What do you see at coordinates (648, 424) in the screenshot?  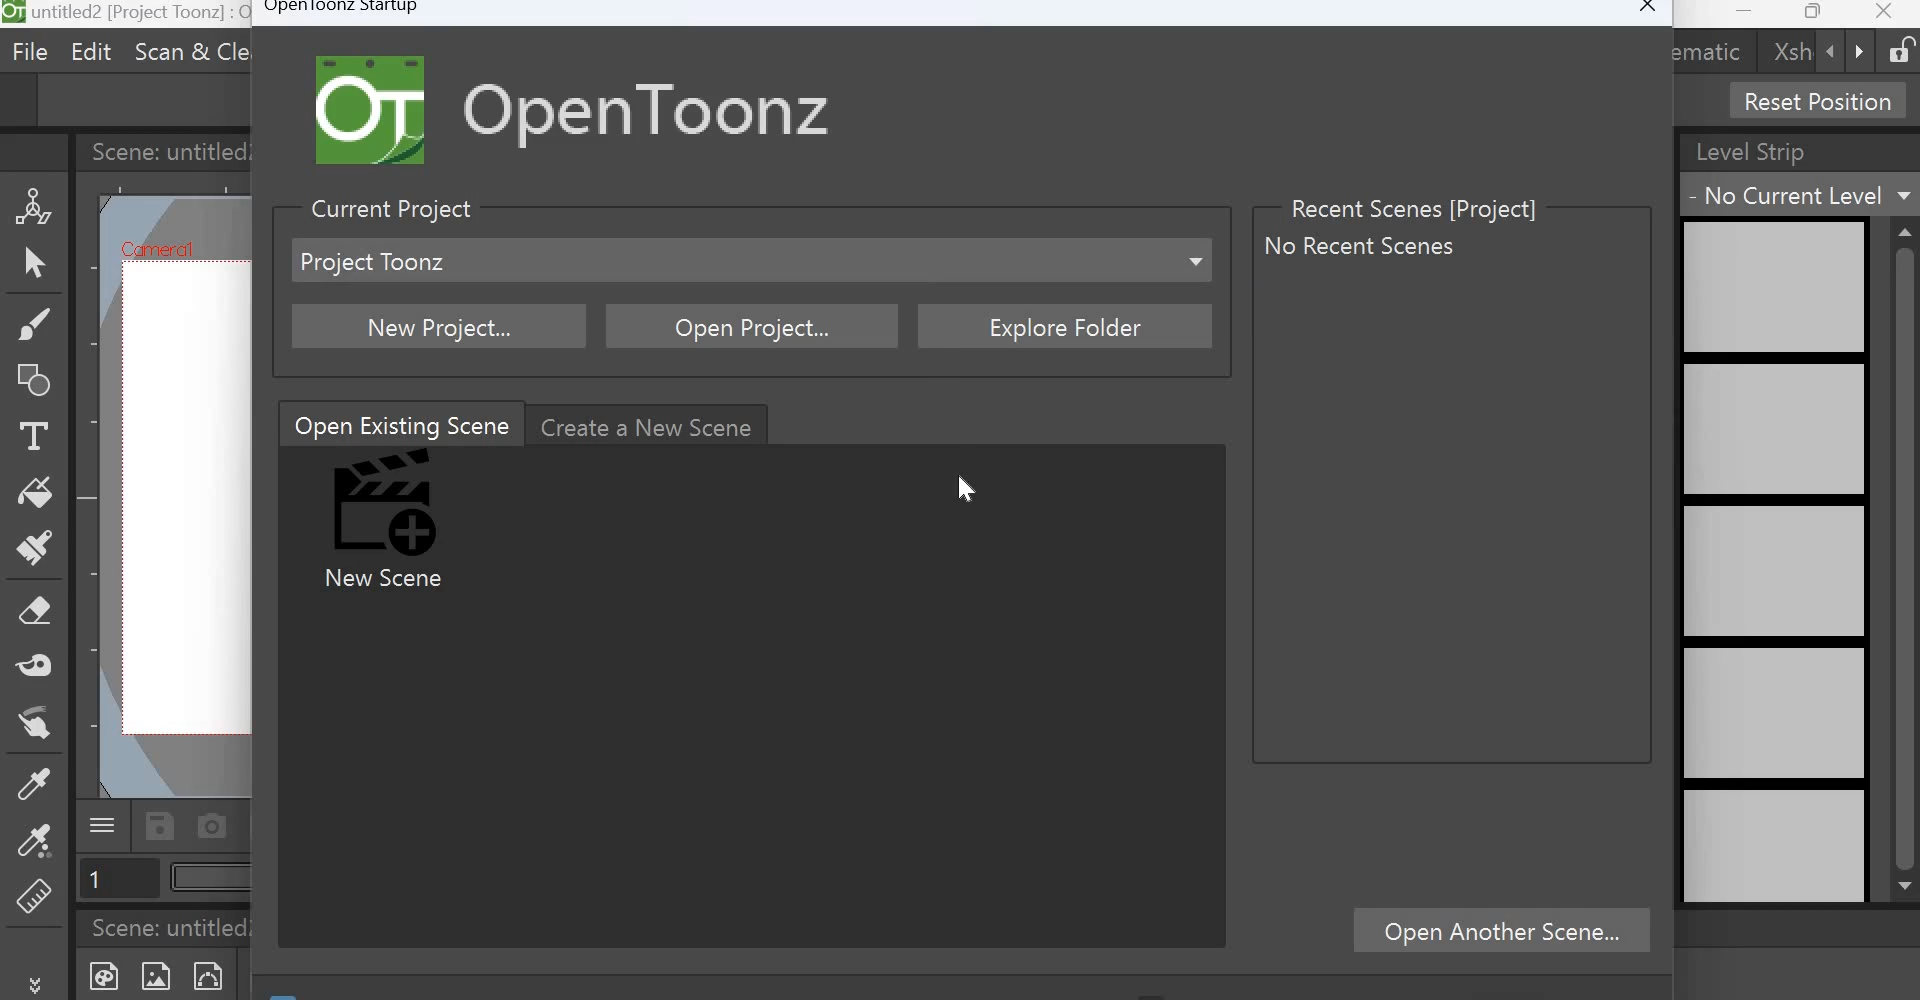 I see `Create a new scene` at bounding box center [648, 424].